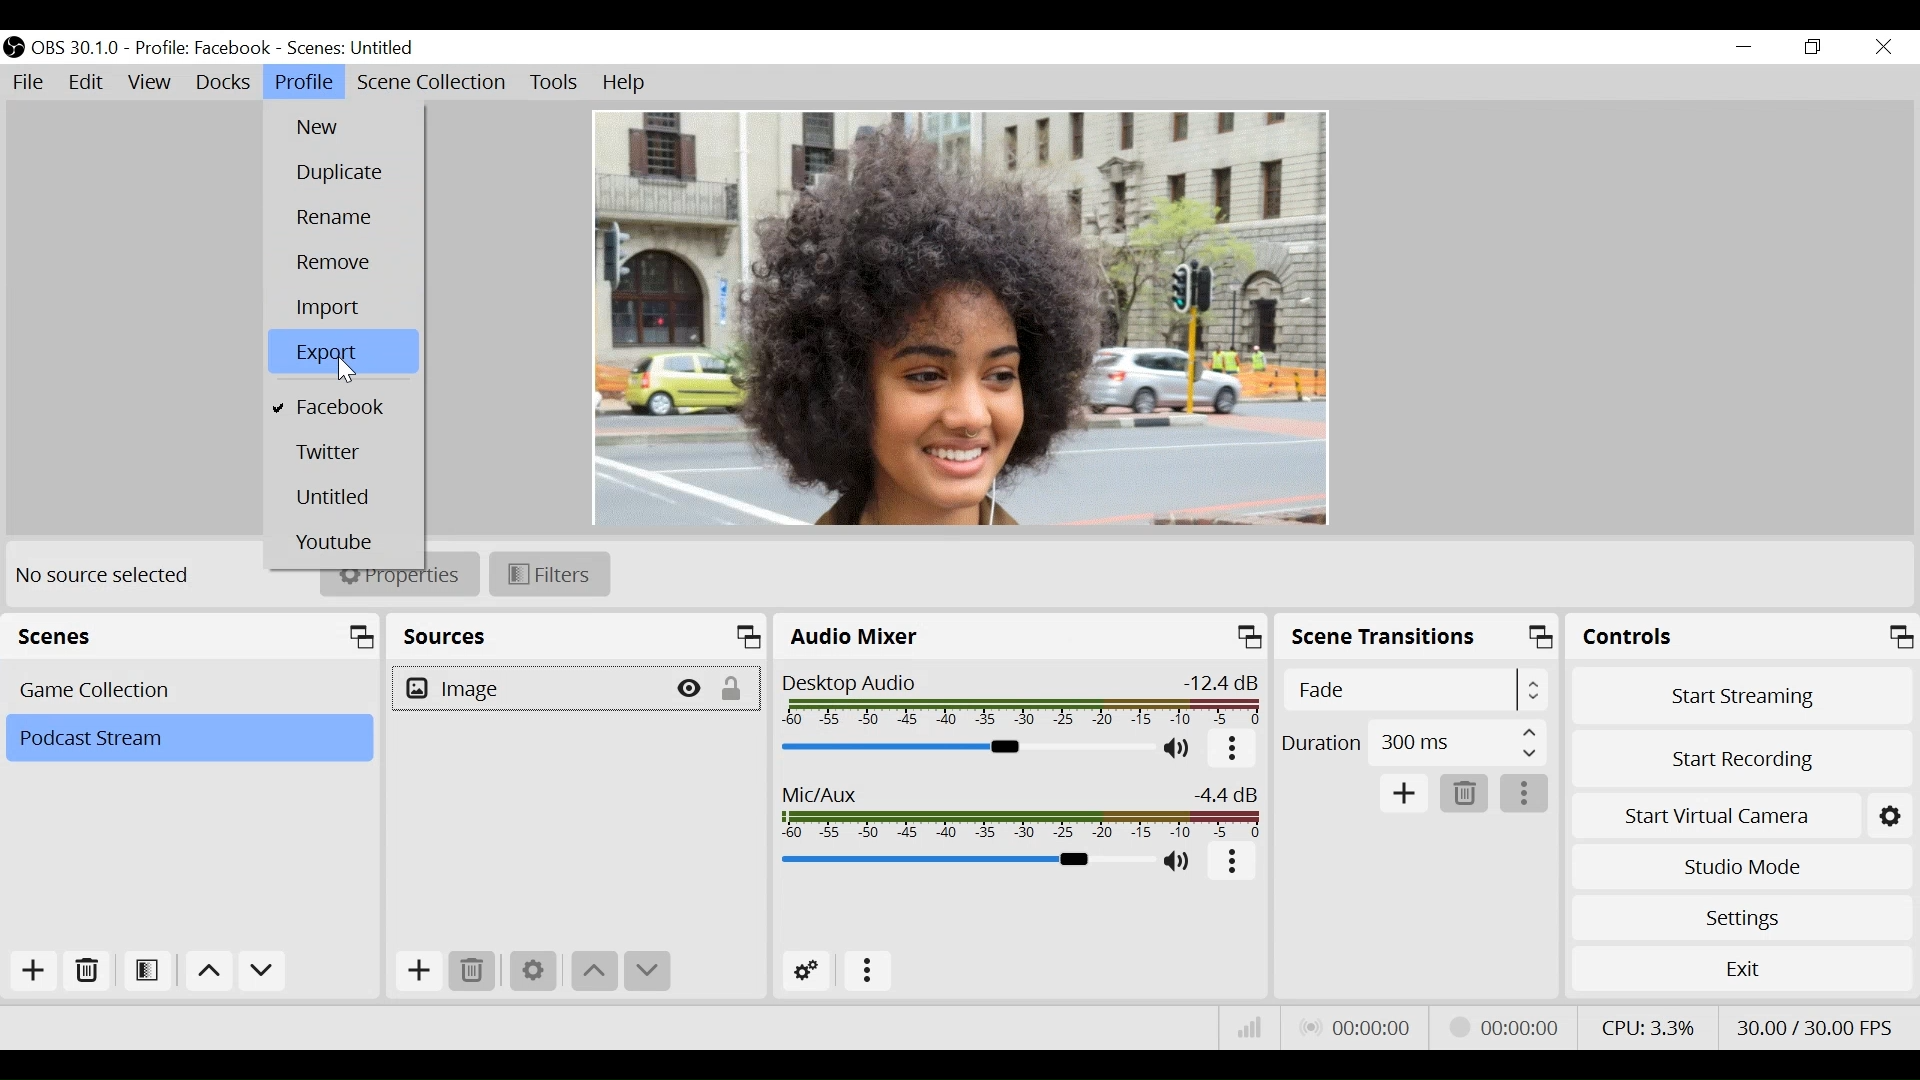 Image resolution: width=1920 pixels, height=1080 pixels. Describe the element at coordinates (1745, 696) in the screenshot. I see `Start Streaming` at that location.